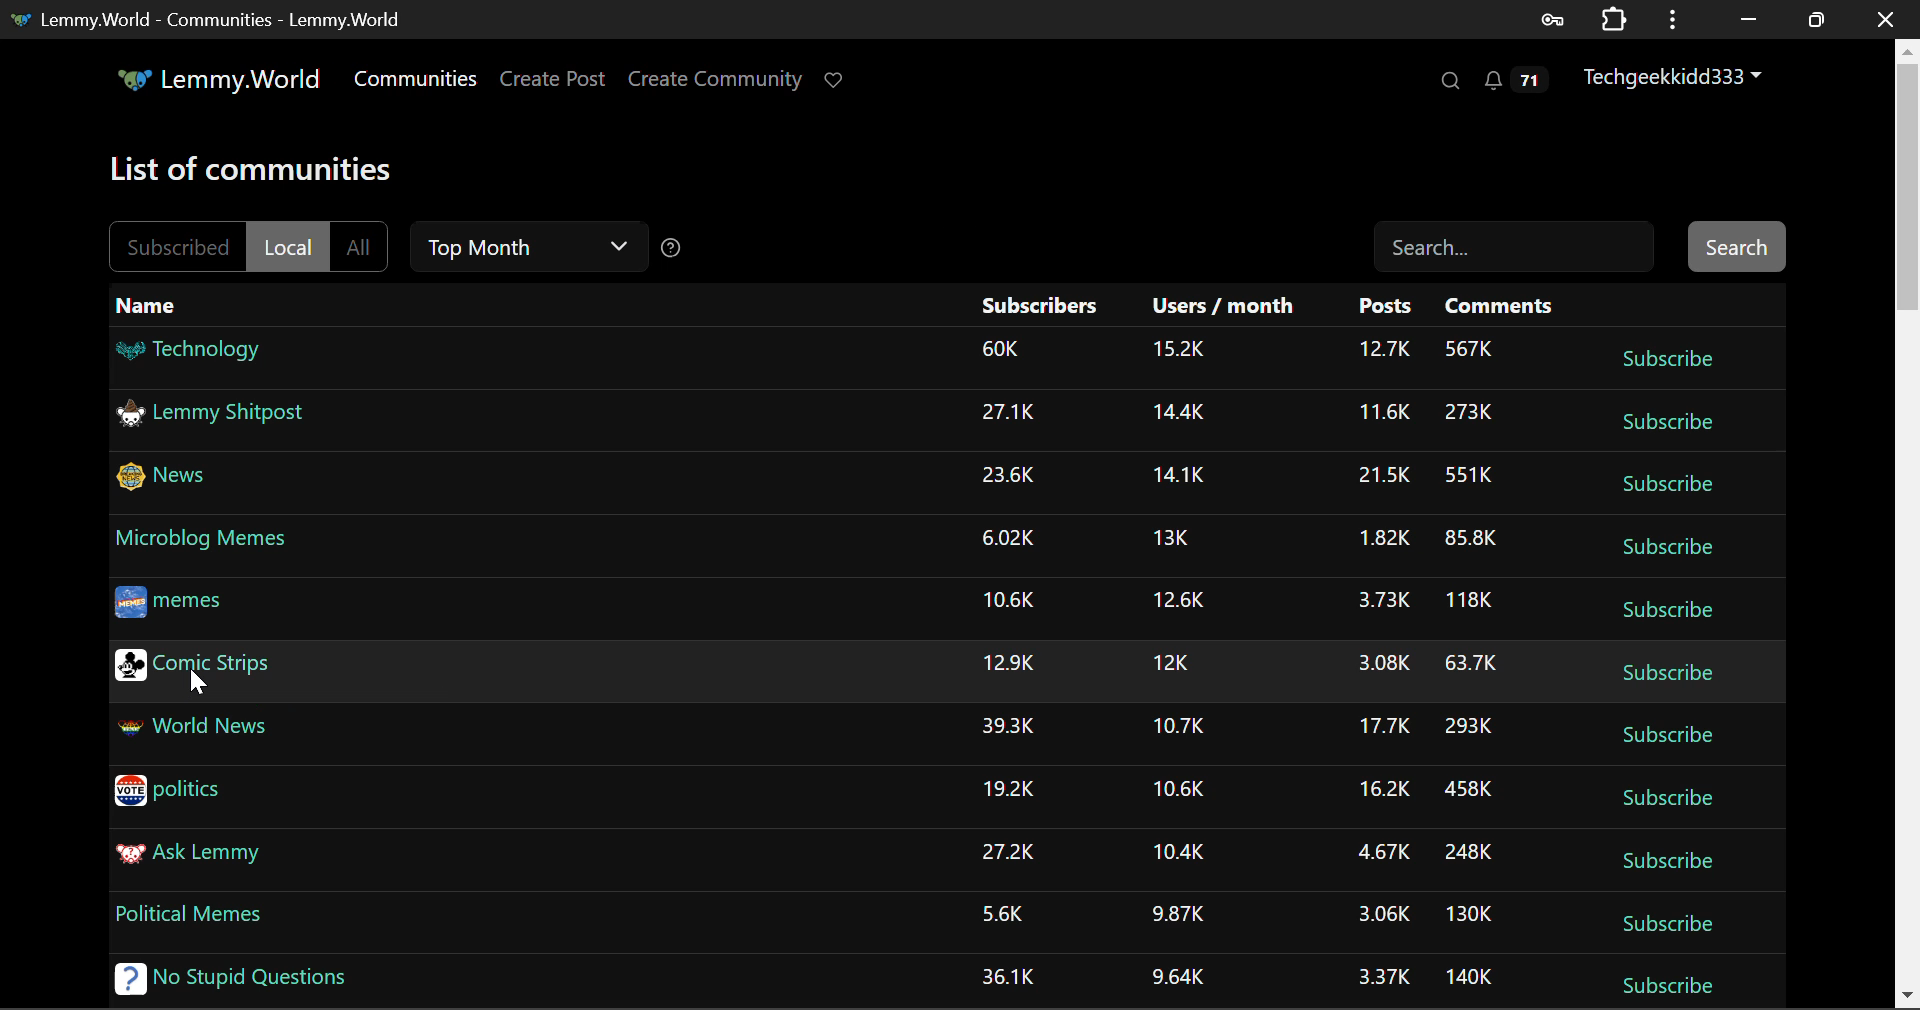  What do you see at coordinates (216, 79) in the screenshot?
I see `Lemmy.World` at bounding box center [216, 79].